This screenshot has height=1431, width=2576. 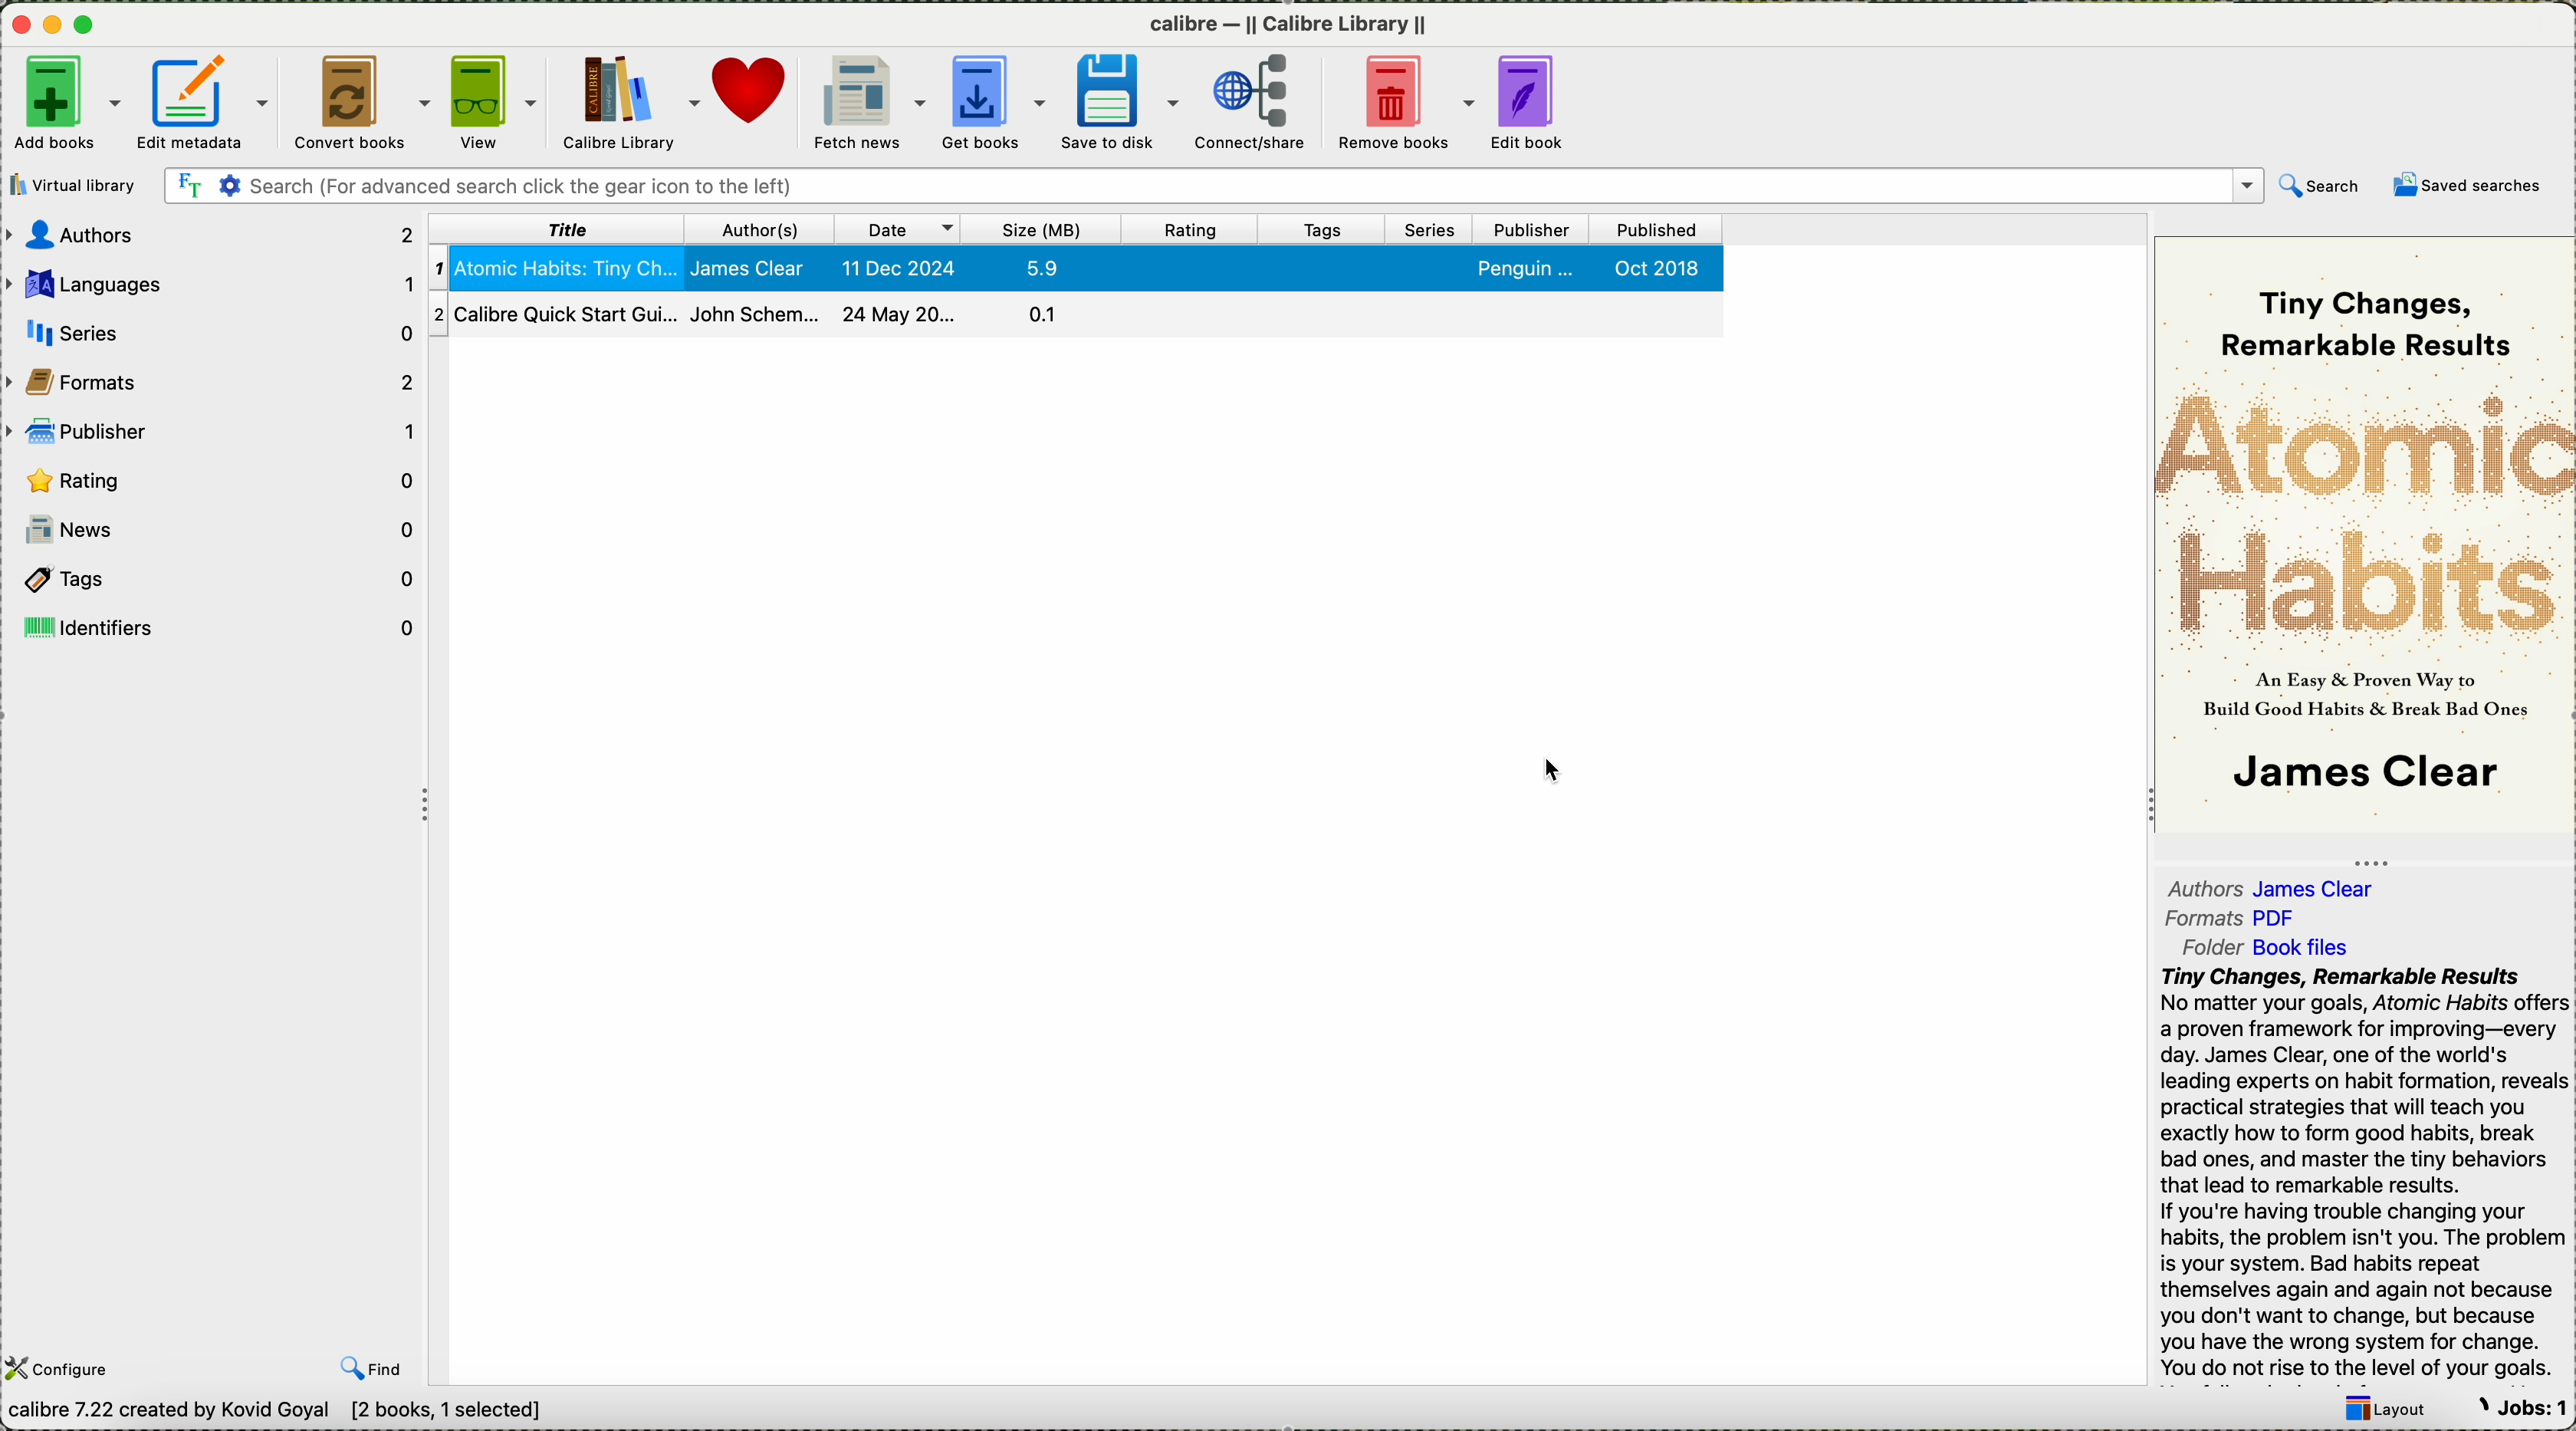 I want to click on authors, so click(x=211, y=234).